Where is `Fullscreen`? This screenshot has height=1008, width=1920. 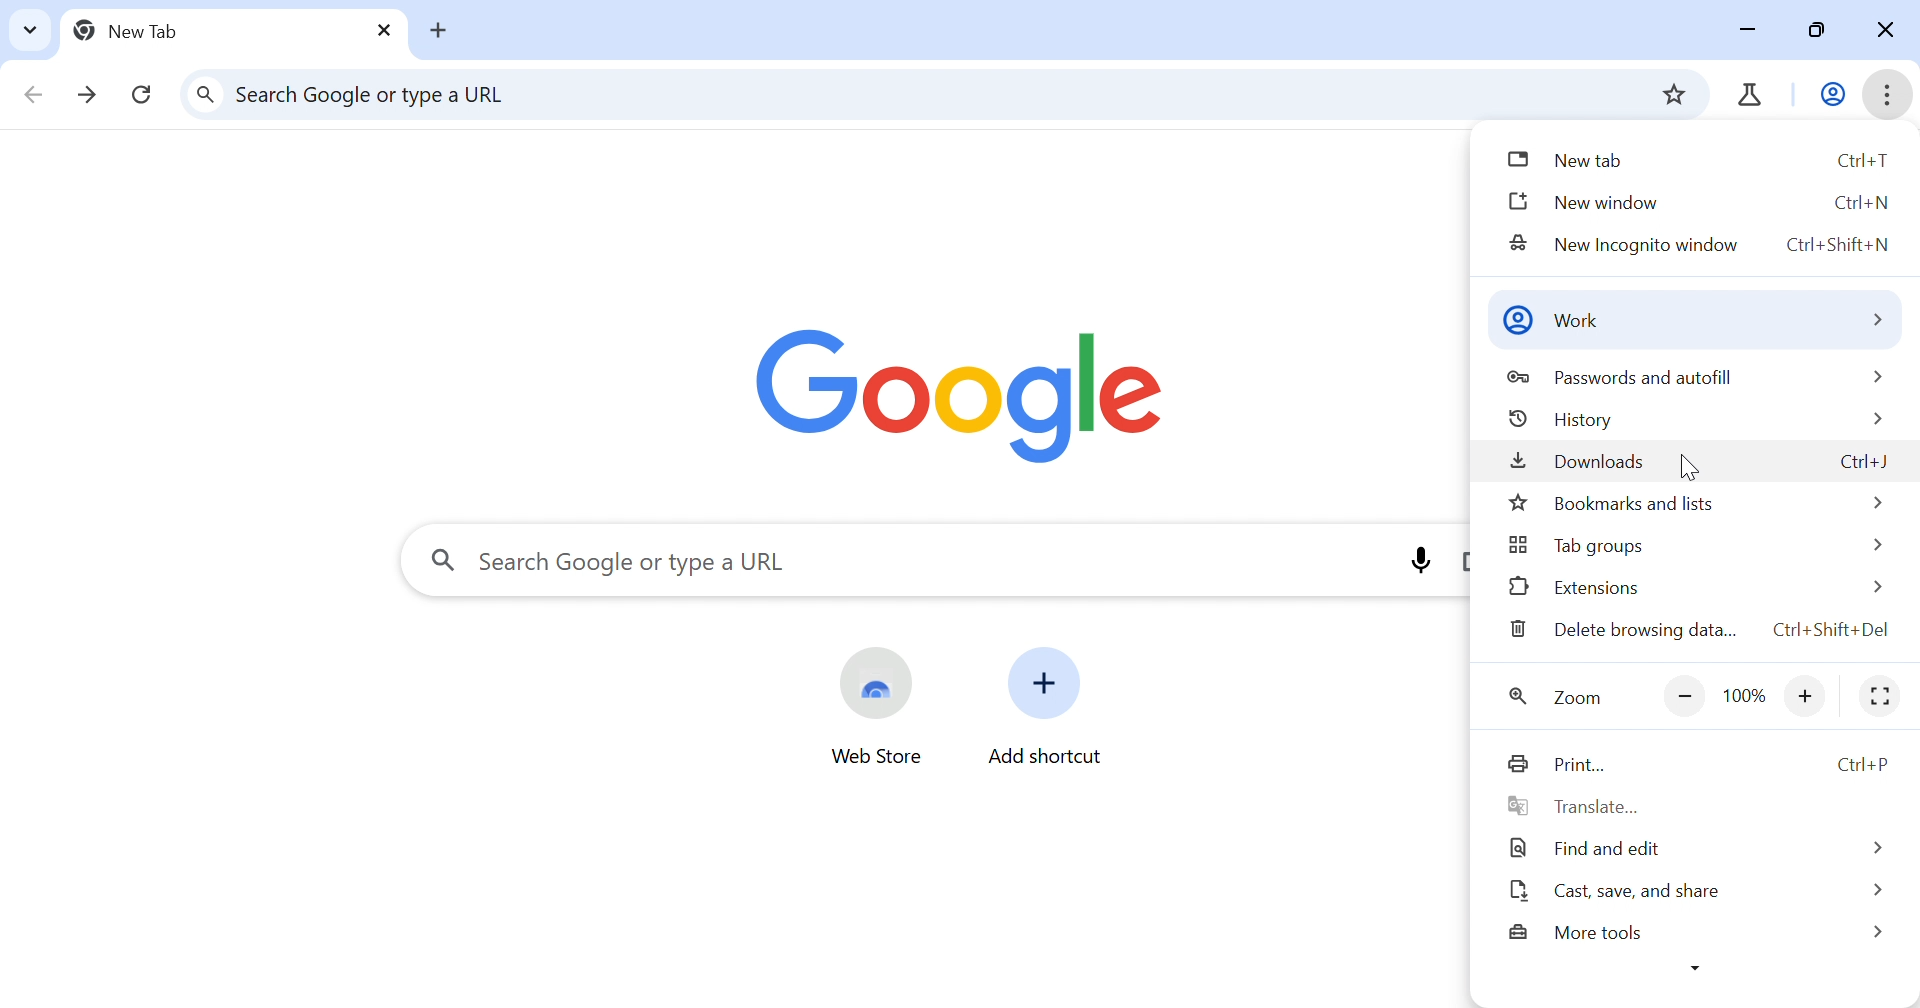
Fullscreen is located at coordinates (1881, 699).